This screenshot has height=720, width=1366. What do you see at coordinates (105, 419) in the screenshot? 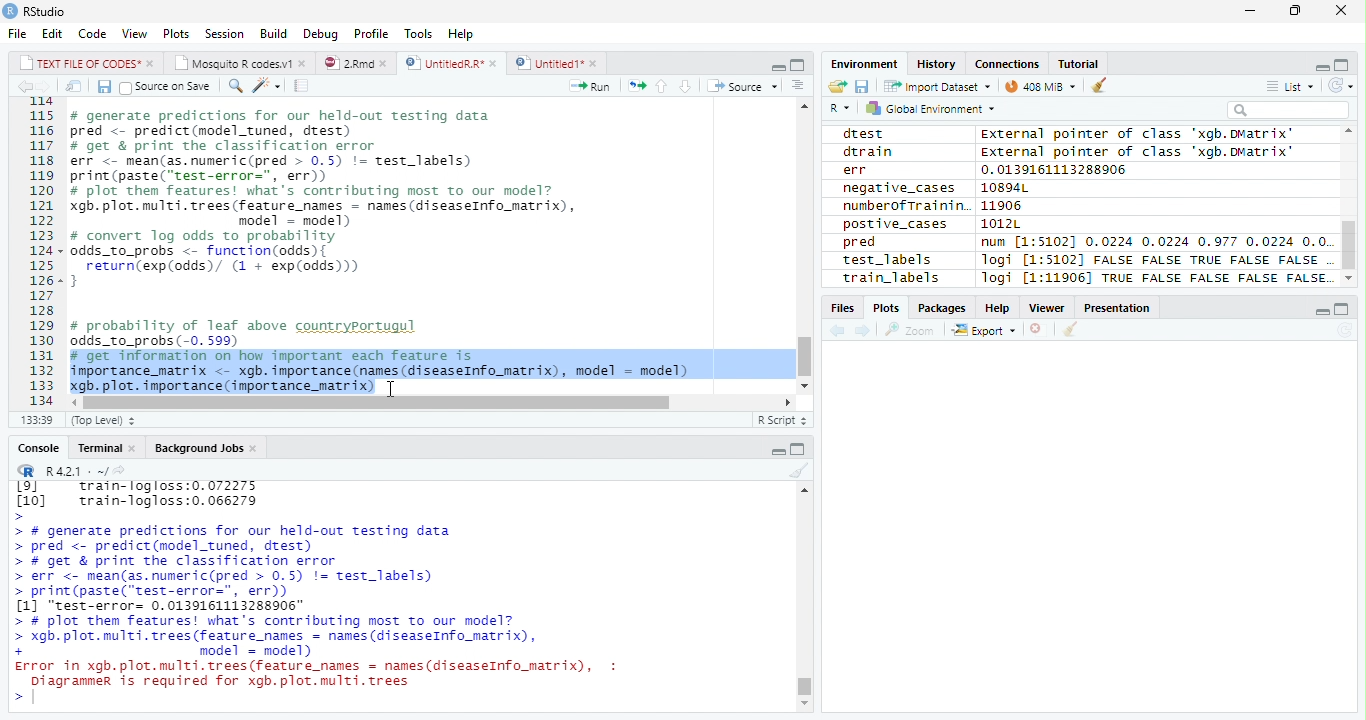
I see `Top Level` at bounding box center [105, 419].